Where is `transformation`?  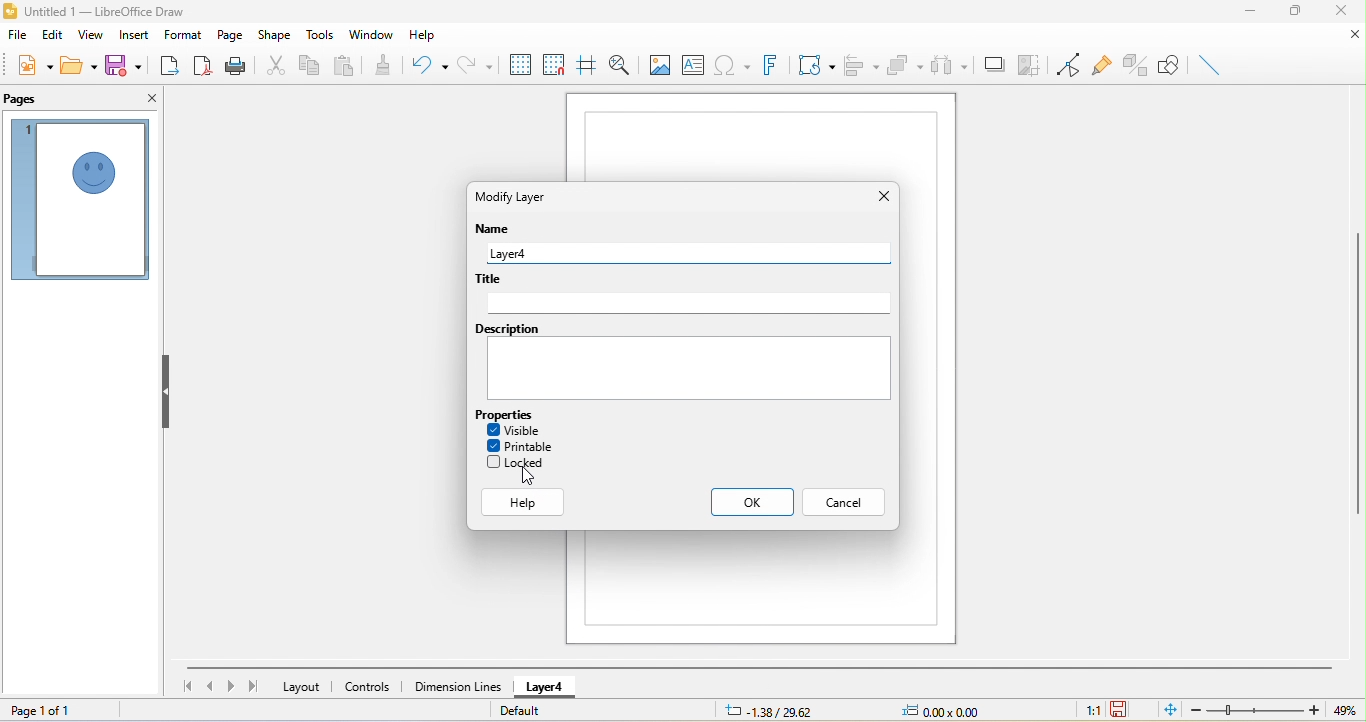
transformation is located at coordinates (817, 64).